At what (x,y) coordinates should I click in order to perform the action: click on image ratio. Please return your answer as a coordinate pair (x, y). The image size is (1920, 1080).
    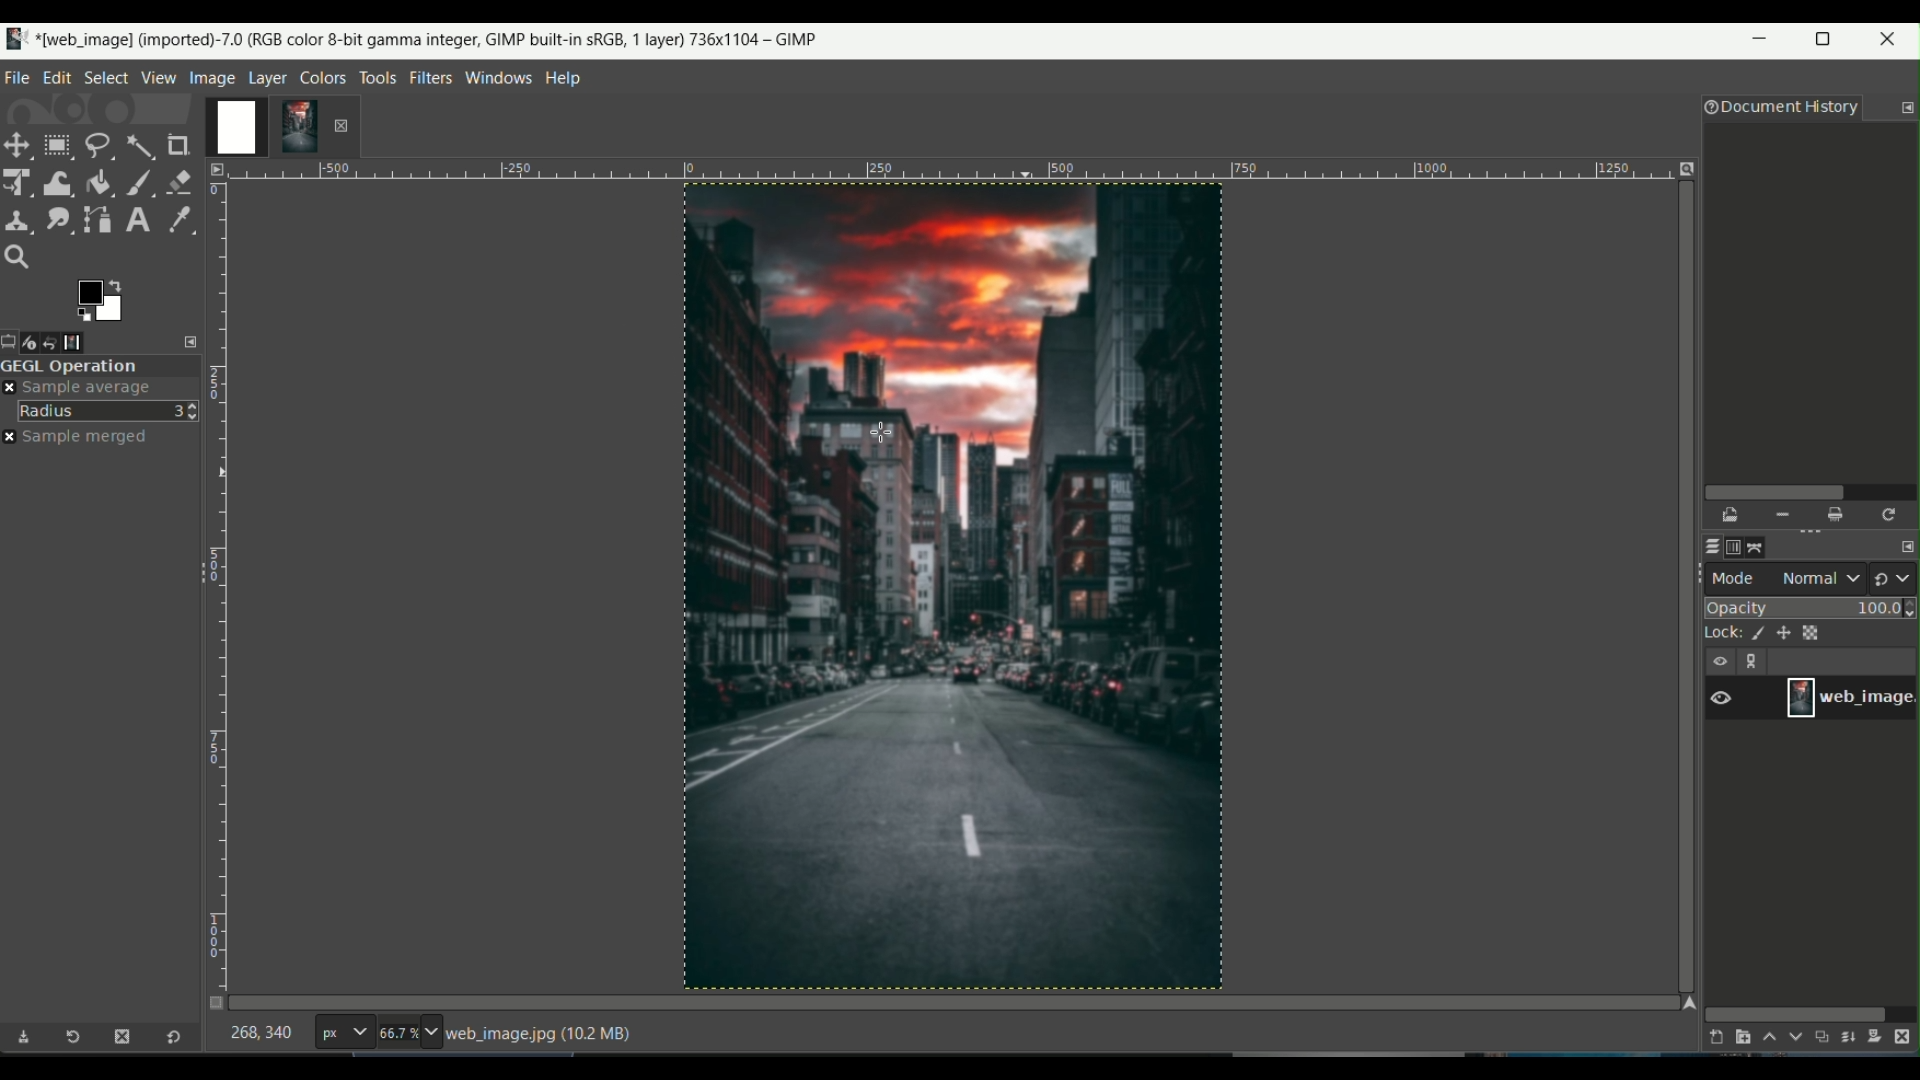
    Looking at the image, I should click on (407, 1035).